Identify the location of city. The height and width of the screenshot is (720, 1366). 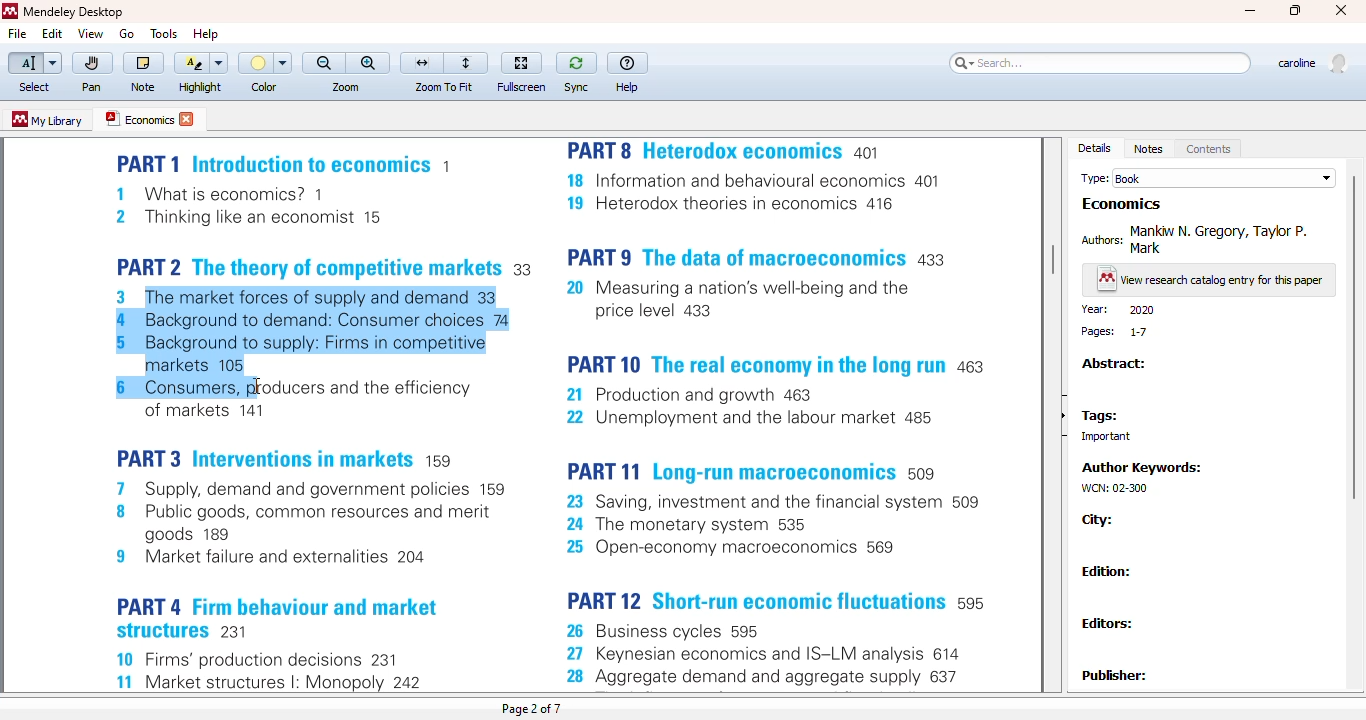
(1098, 520).